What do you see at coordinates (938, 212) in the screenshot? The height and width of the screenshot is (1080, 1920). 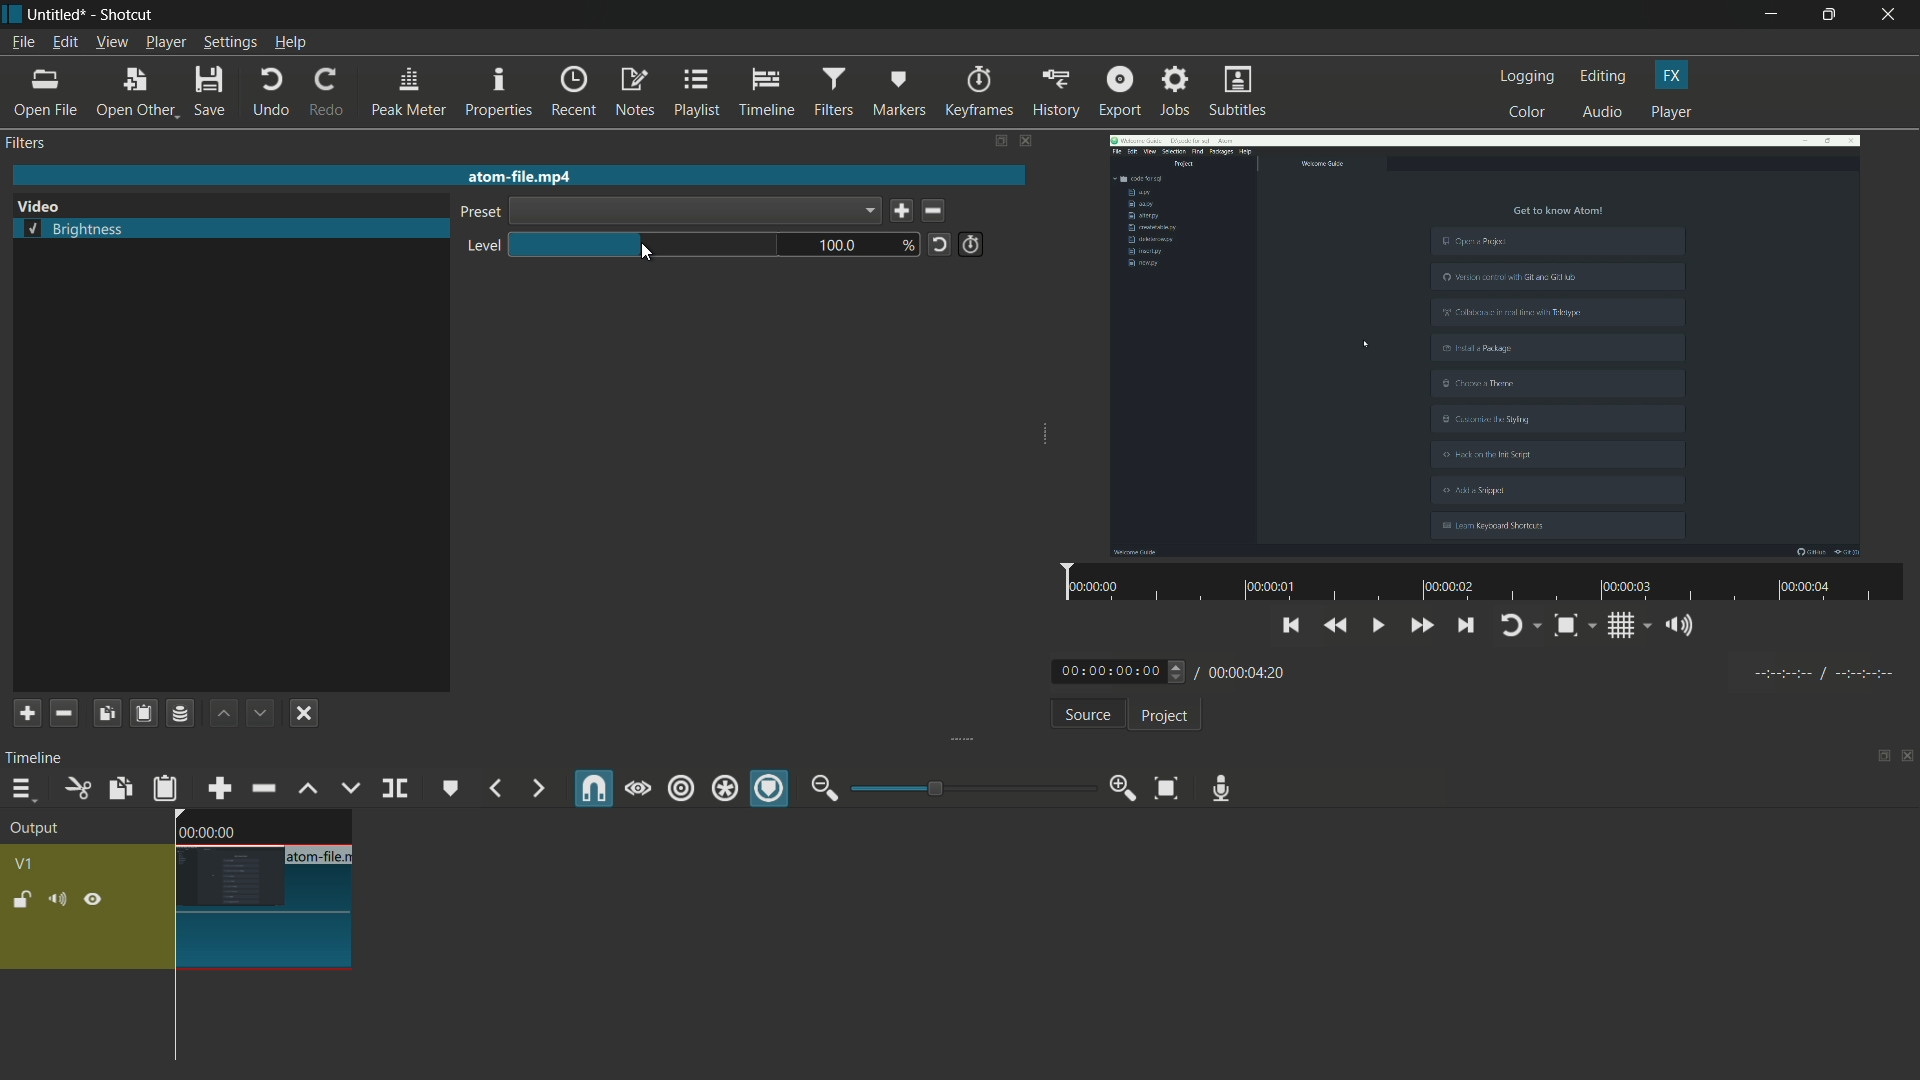 I see `delete` at bounding box center [938, 212].